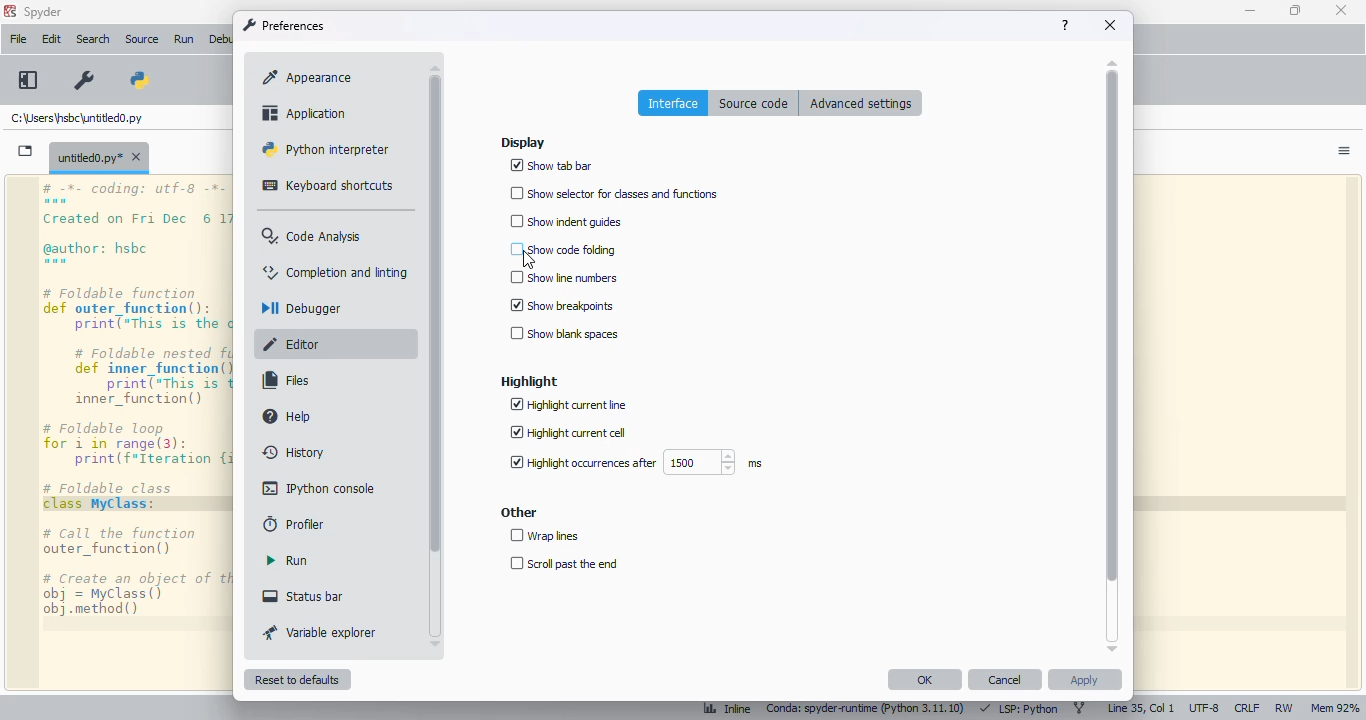  What do you see at coordinates (563, 249) in the screenshot?
I see `show code folding` at bounding box center [563, 249].